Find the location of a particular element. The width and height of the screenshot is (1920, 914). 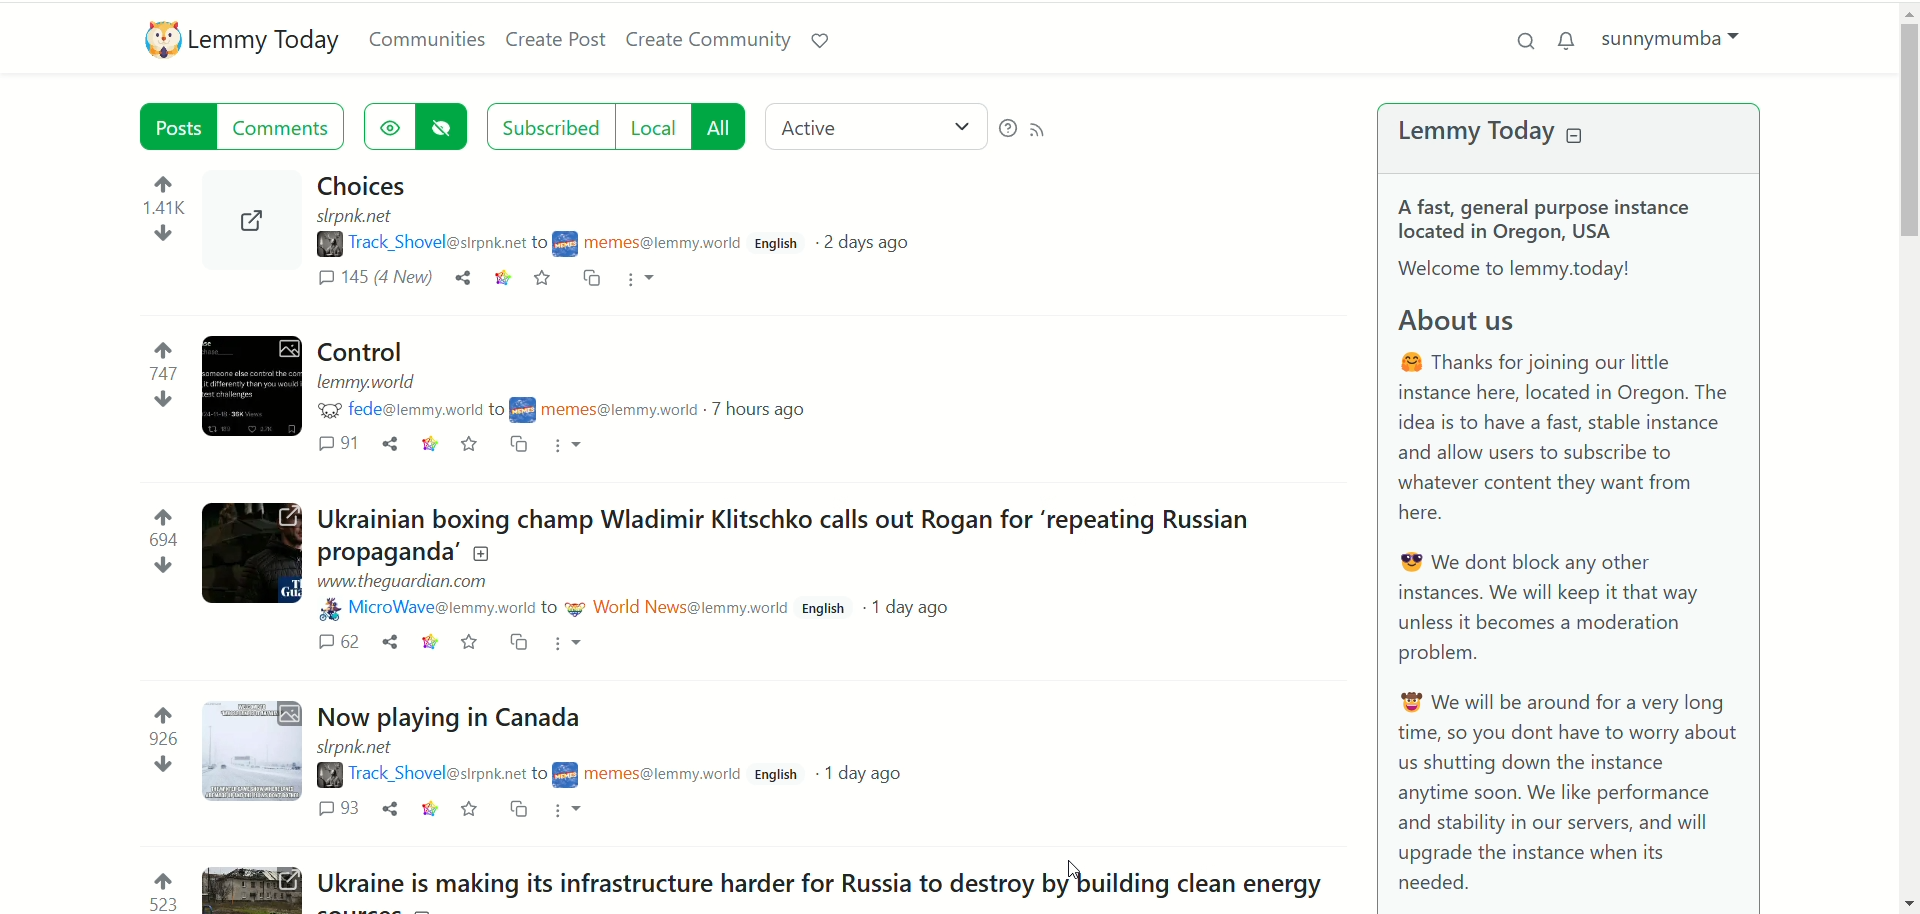

votes up and down is located at coordinates (159, 541).